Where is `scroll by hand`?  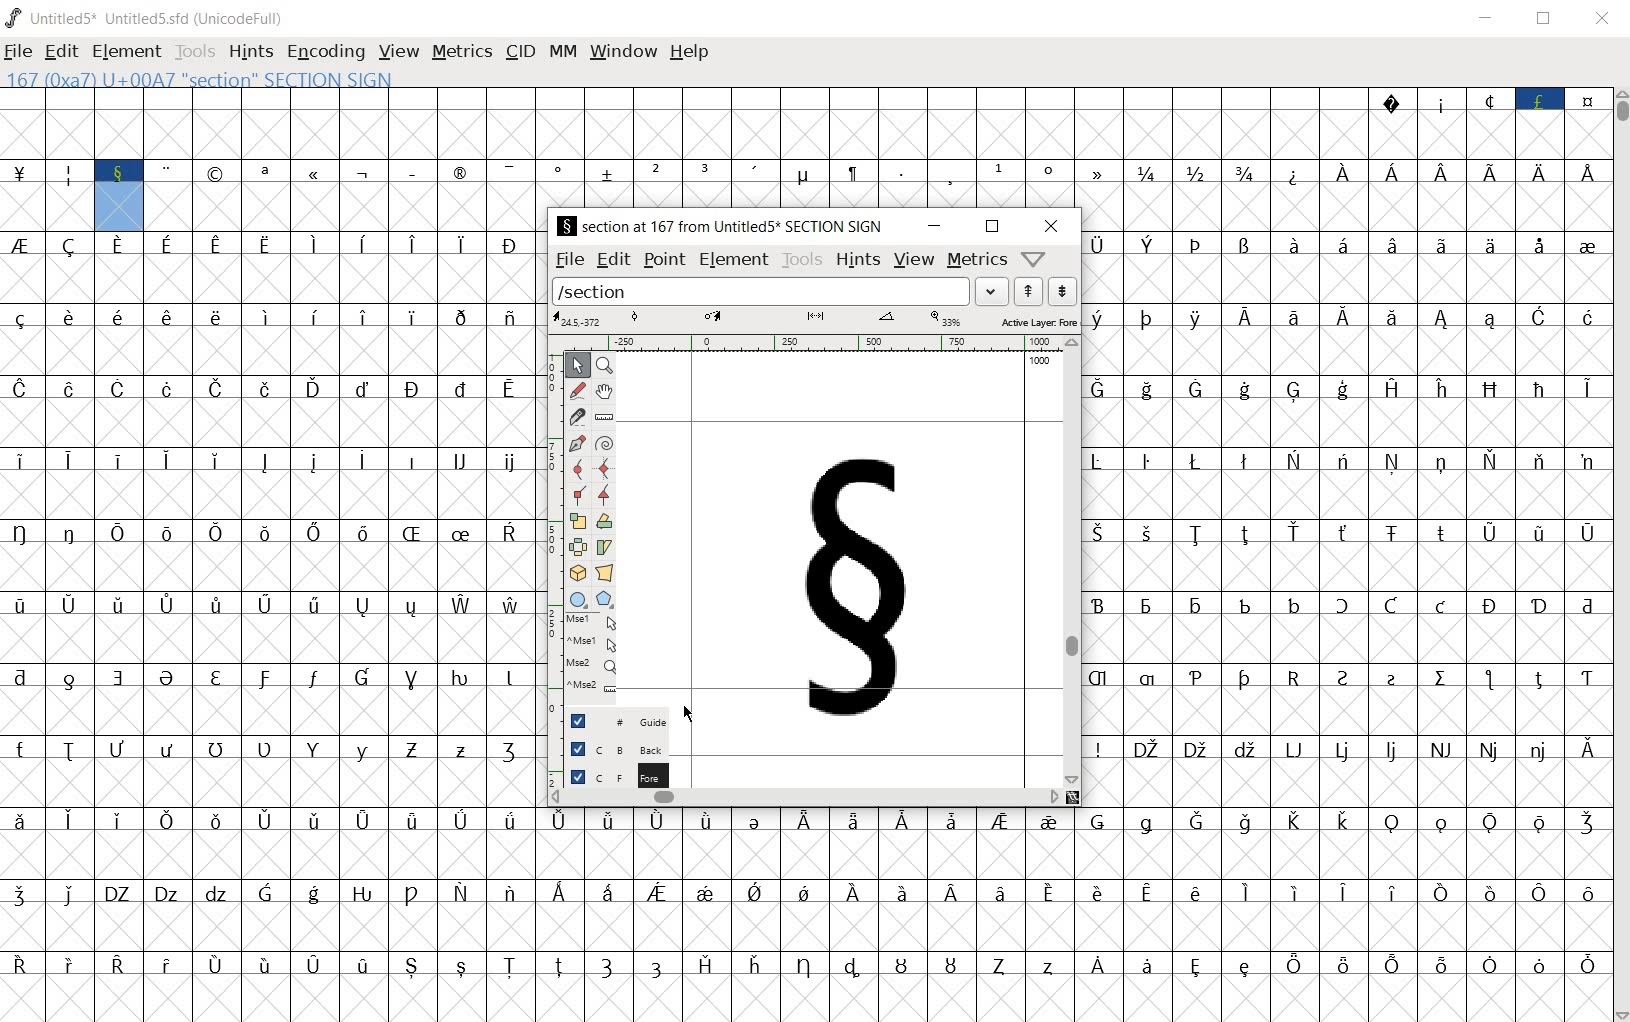 scroll by hand is located at coordinates (605, 389).